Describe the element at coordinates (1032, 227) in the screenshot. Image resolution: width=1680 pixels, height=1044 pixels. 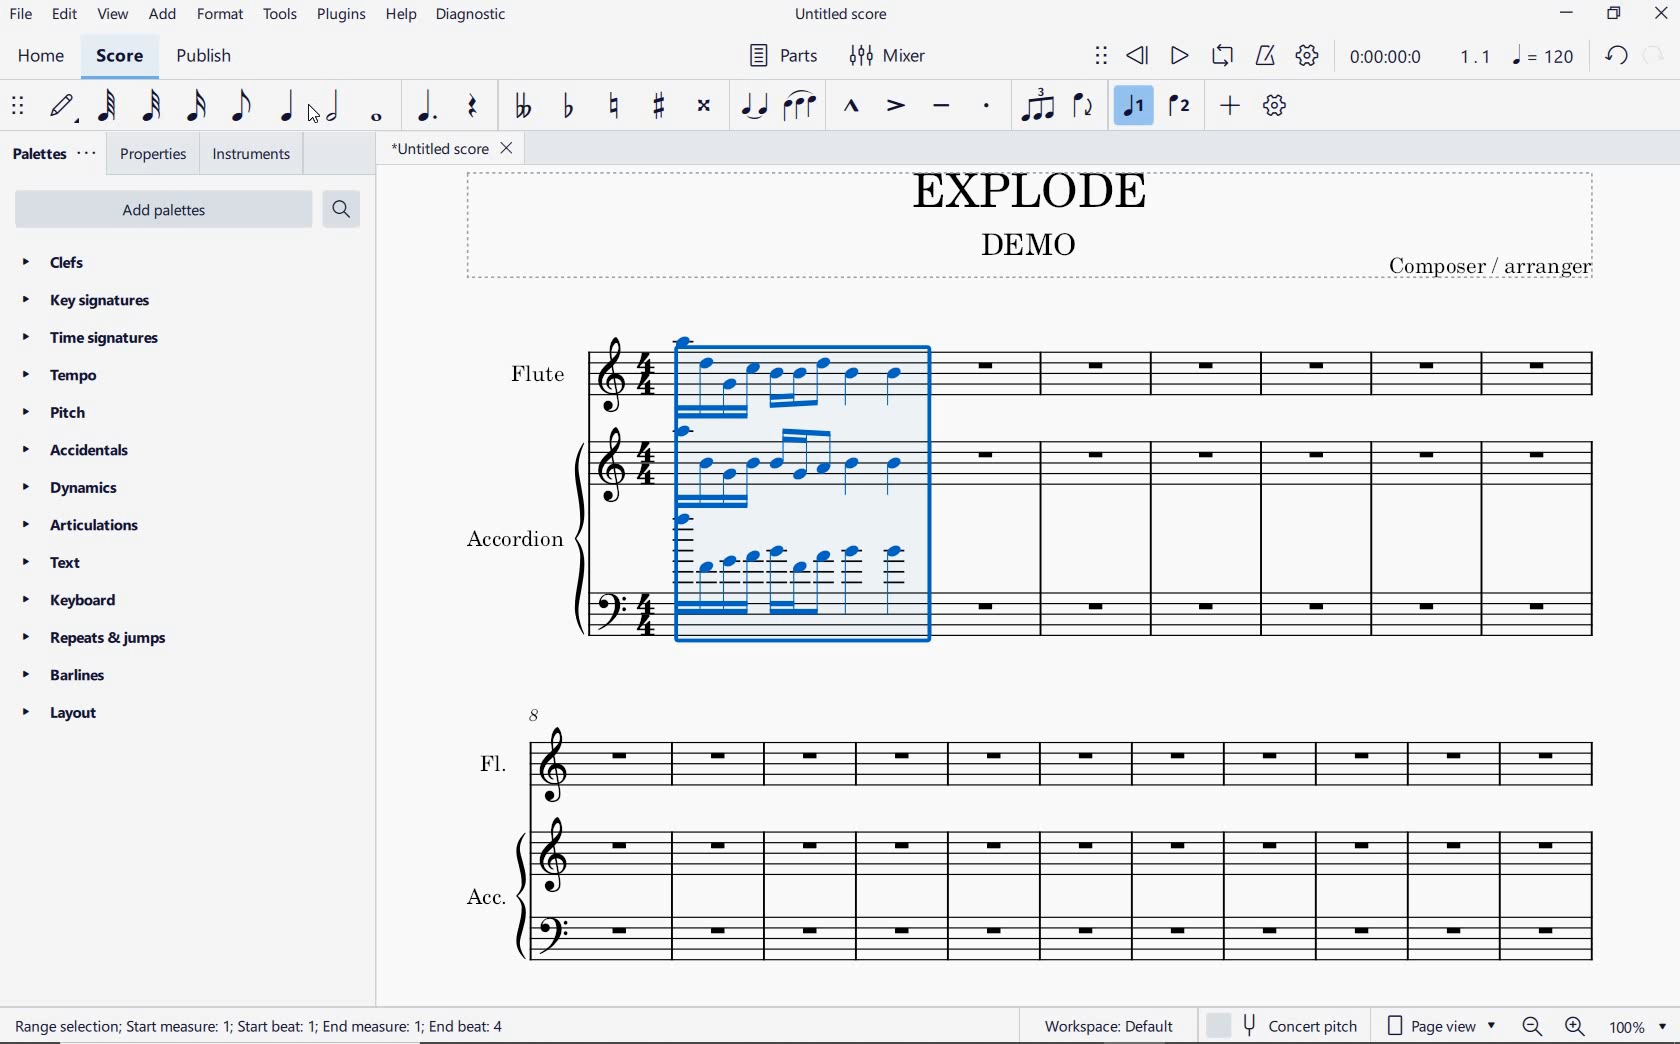
I see `title` at that location.